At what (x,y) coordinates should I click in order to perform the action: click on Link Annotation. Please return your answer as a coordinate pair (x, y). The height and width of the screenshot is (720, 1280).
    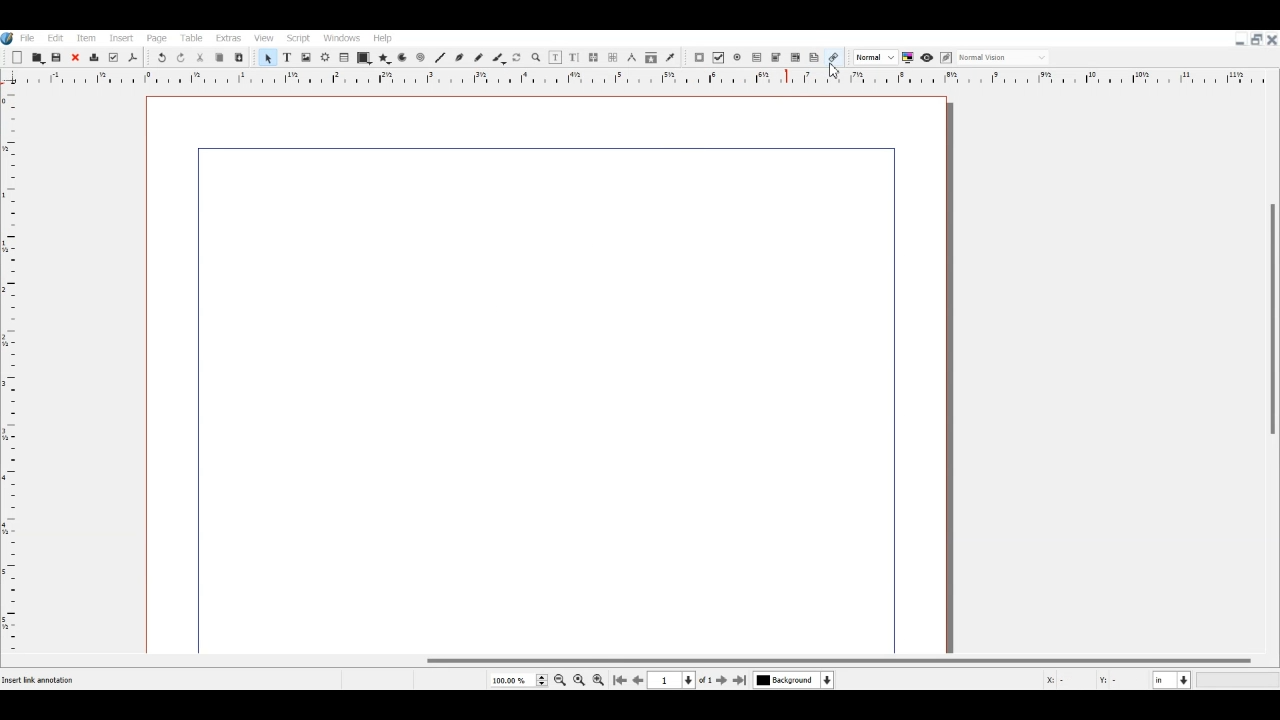
    Looking at the image, I should click on (833, 56).